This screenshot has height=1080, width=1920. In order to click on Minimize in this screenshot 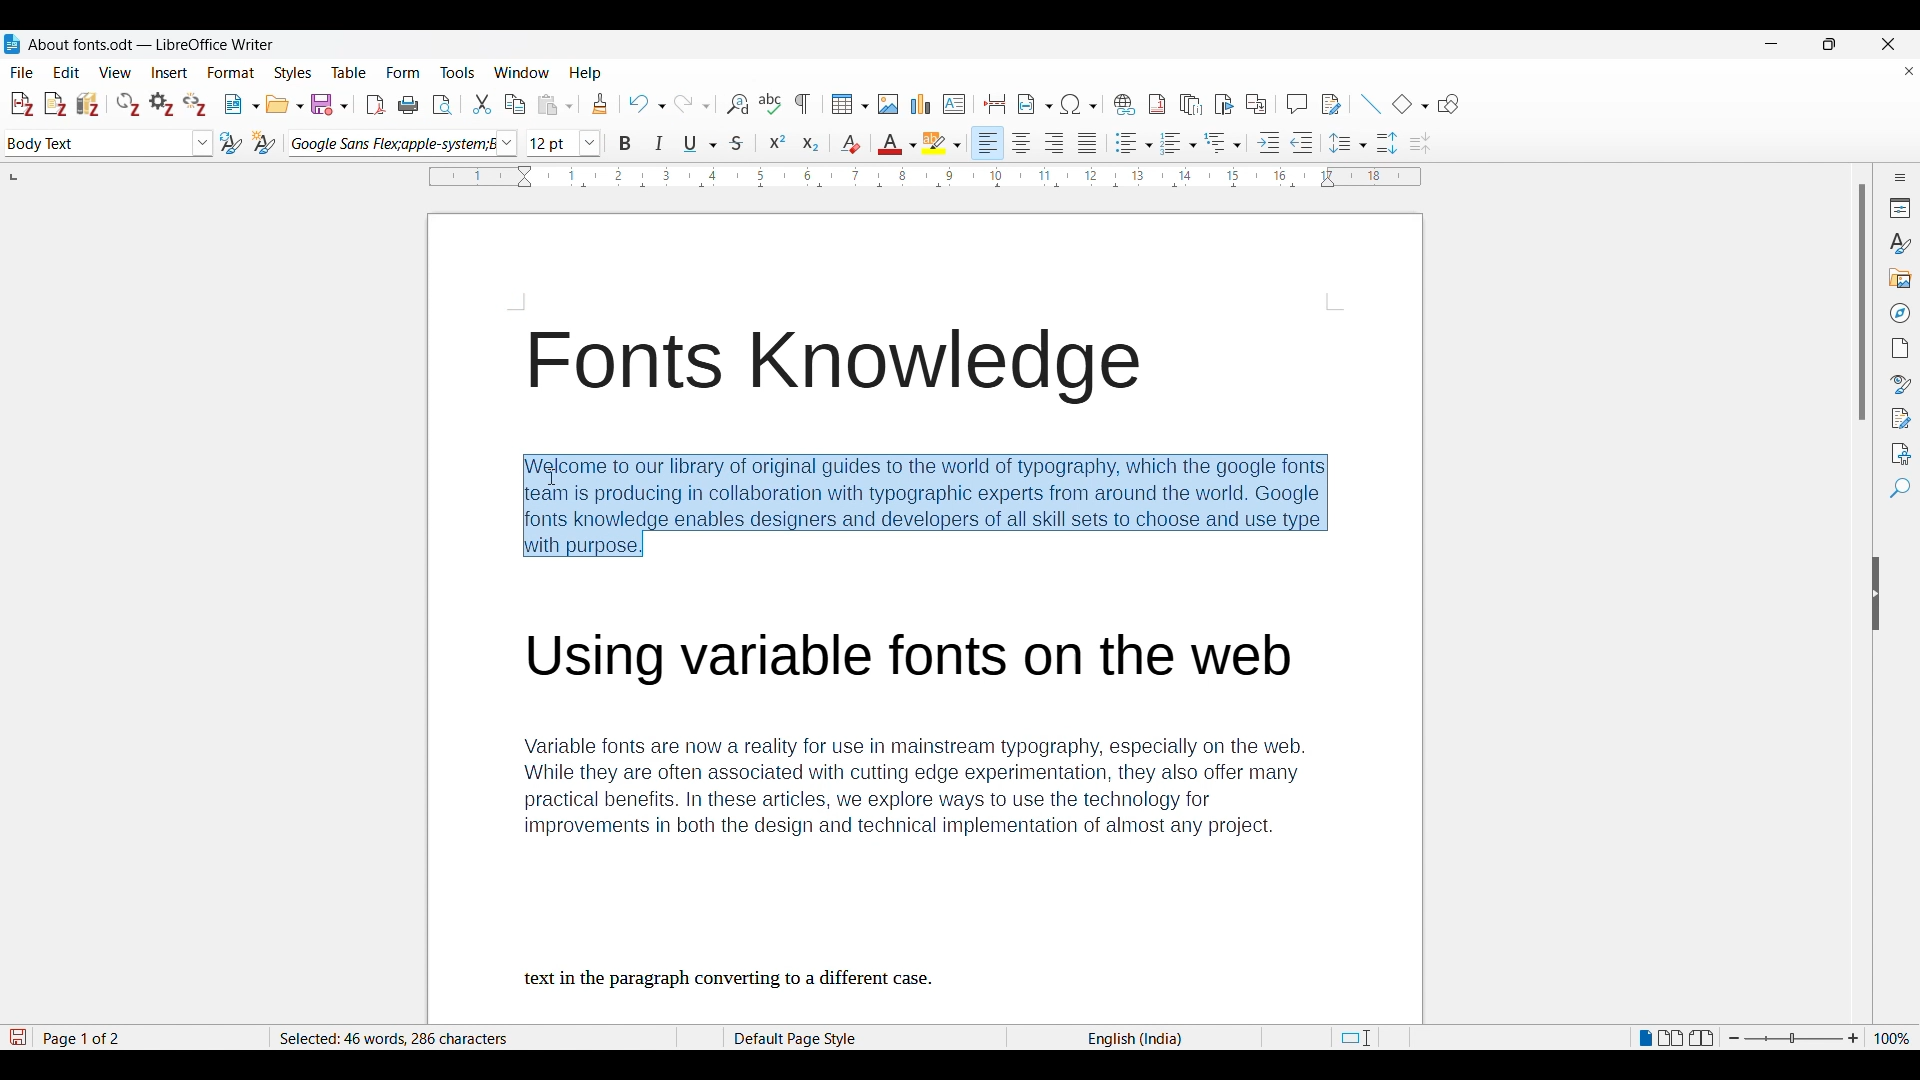, I will do `click(1772, 44)`.